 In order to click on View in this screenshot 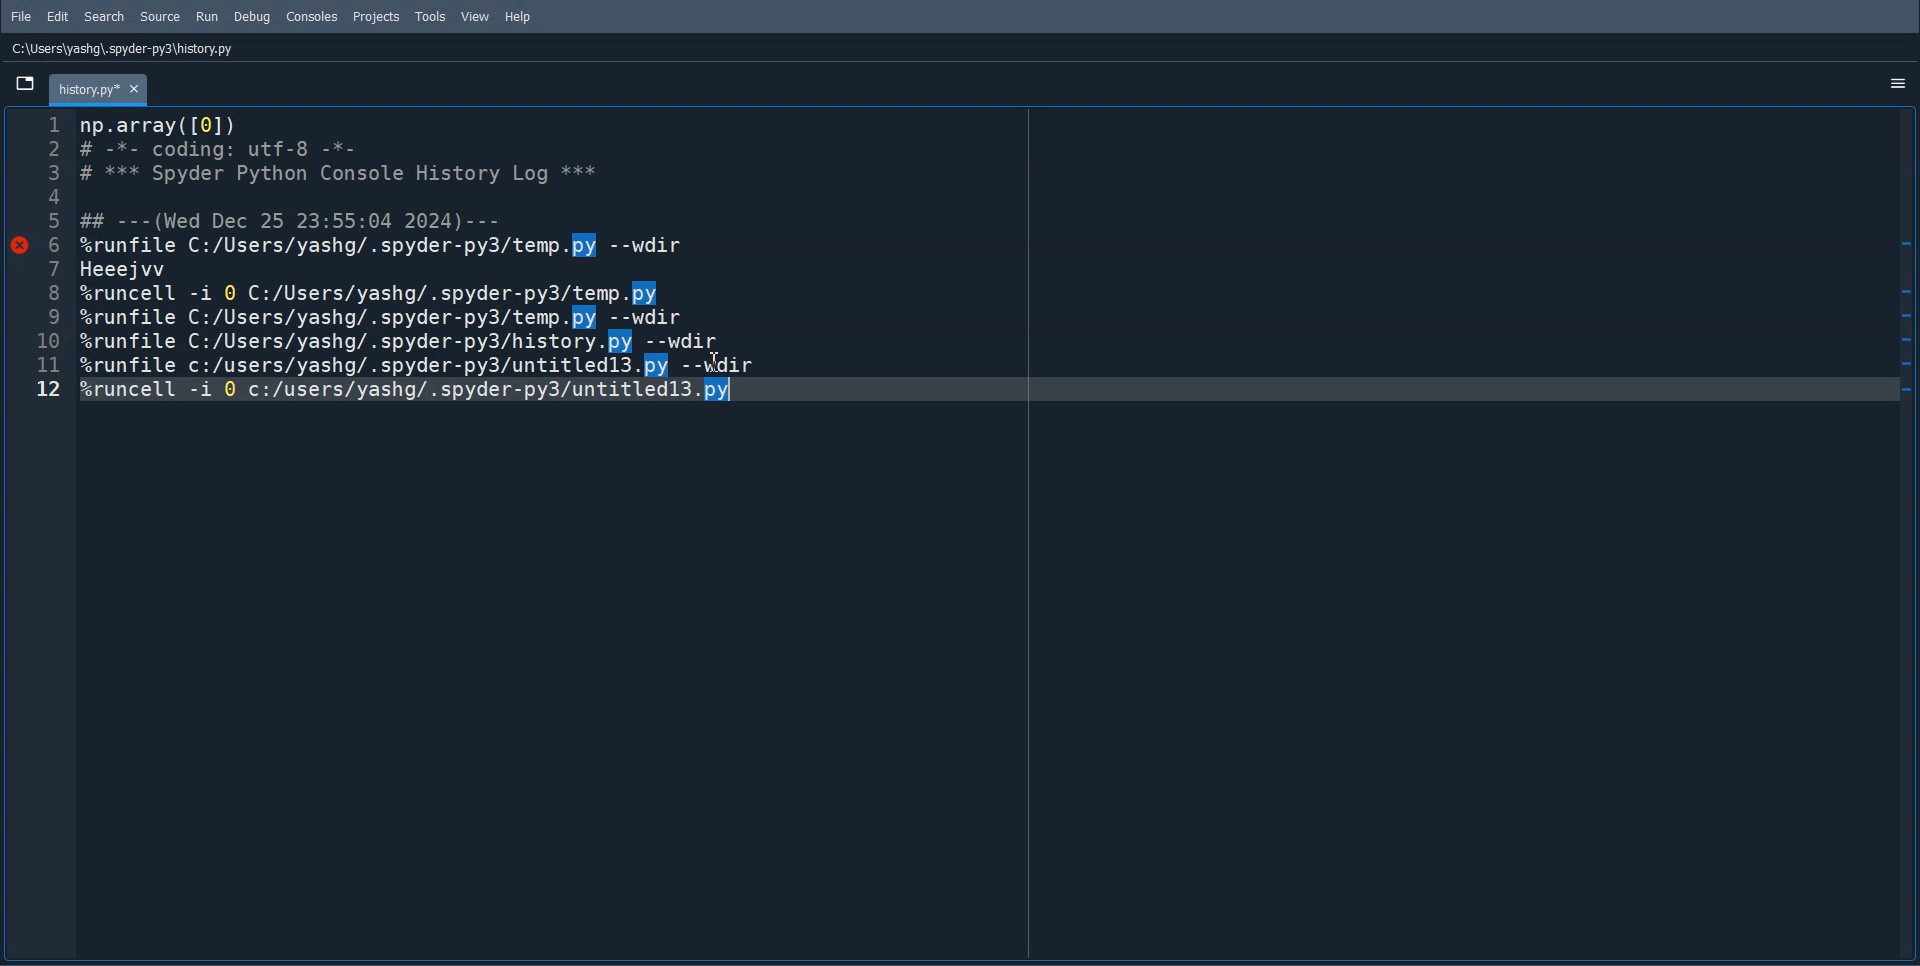, I will do `click(476, 16)`.